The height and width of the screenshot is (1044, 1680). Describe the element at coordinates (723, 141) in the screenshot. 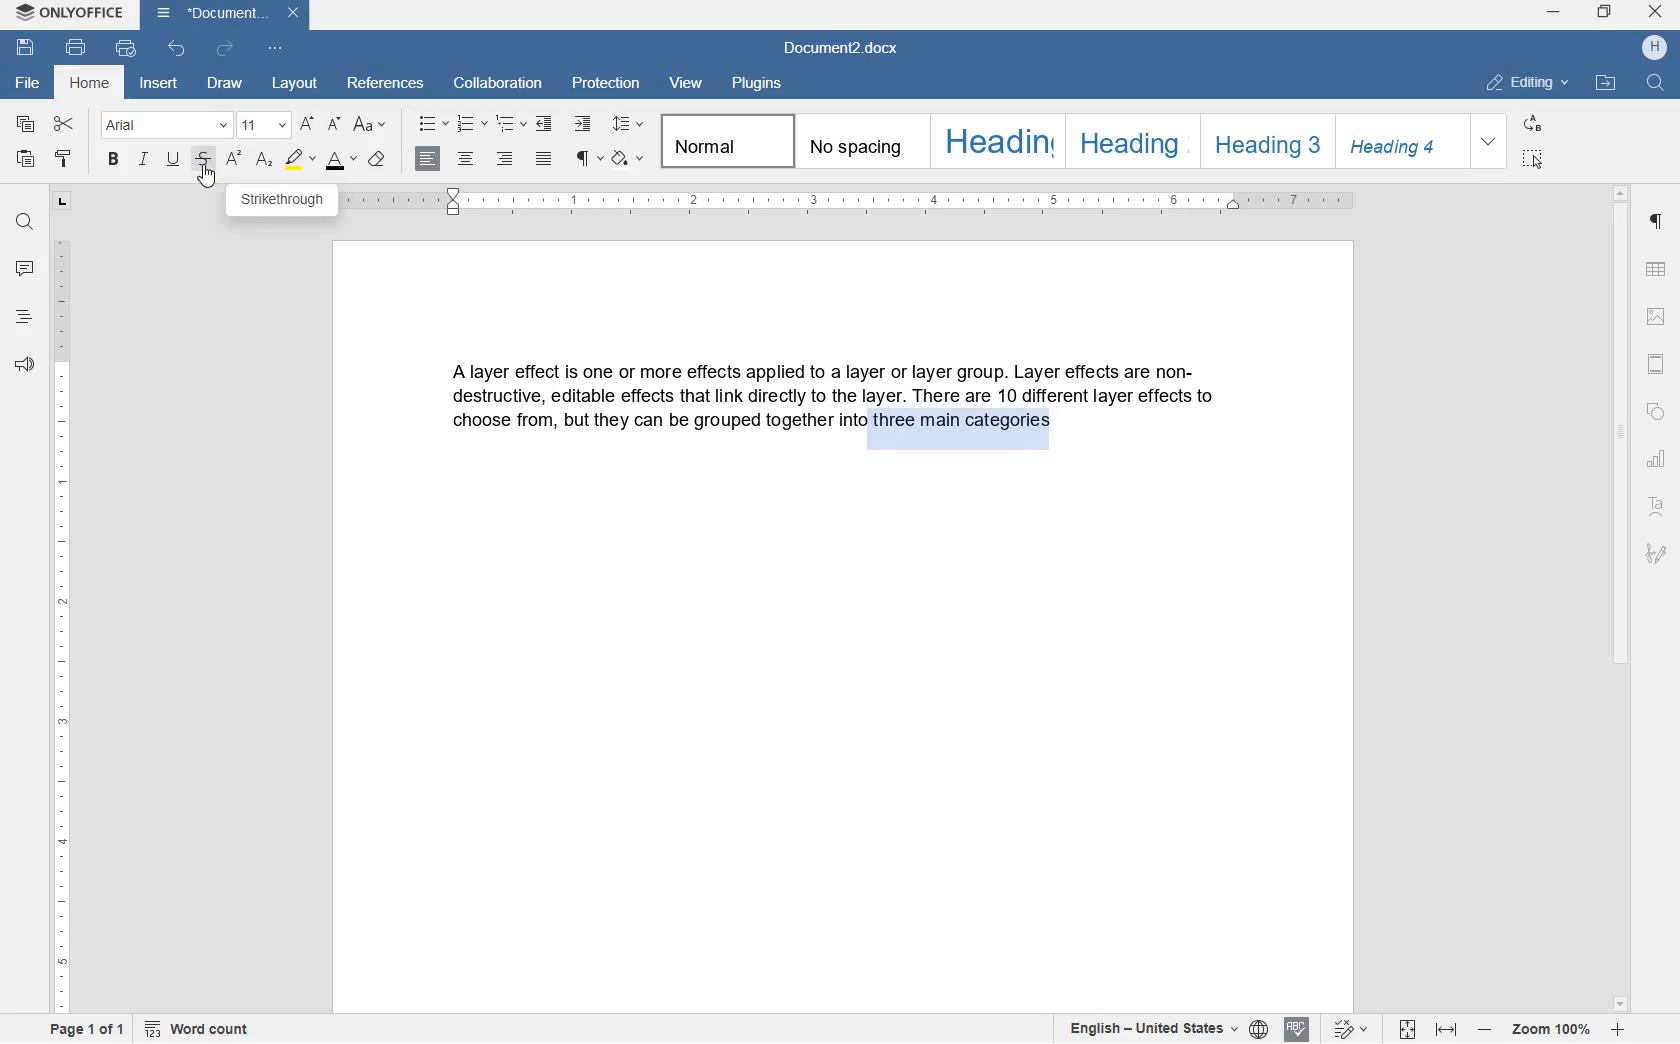

I see `normal` at that location.